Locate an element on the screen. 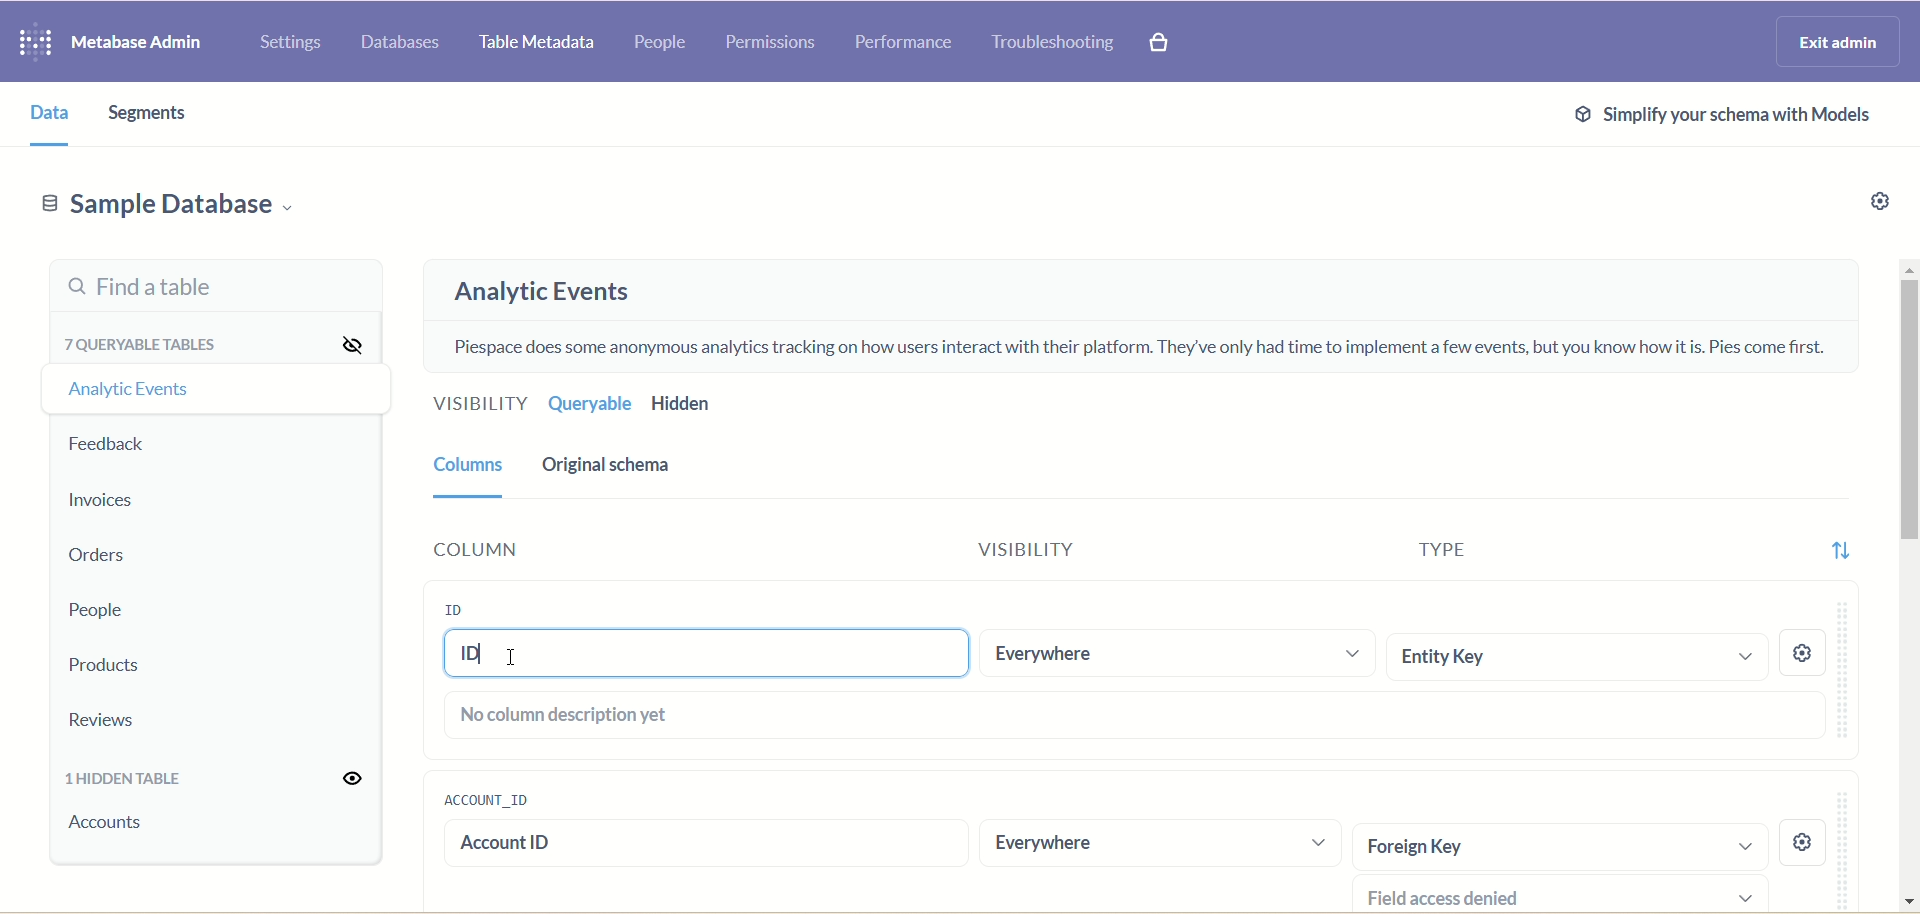 The height and width of the screenshot is (914, 1920). account_id is located at coordinates (482, 797).